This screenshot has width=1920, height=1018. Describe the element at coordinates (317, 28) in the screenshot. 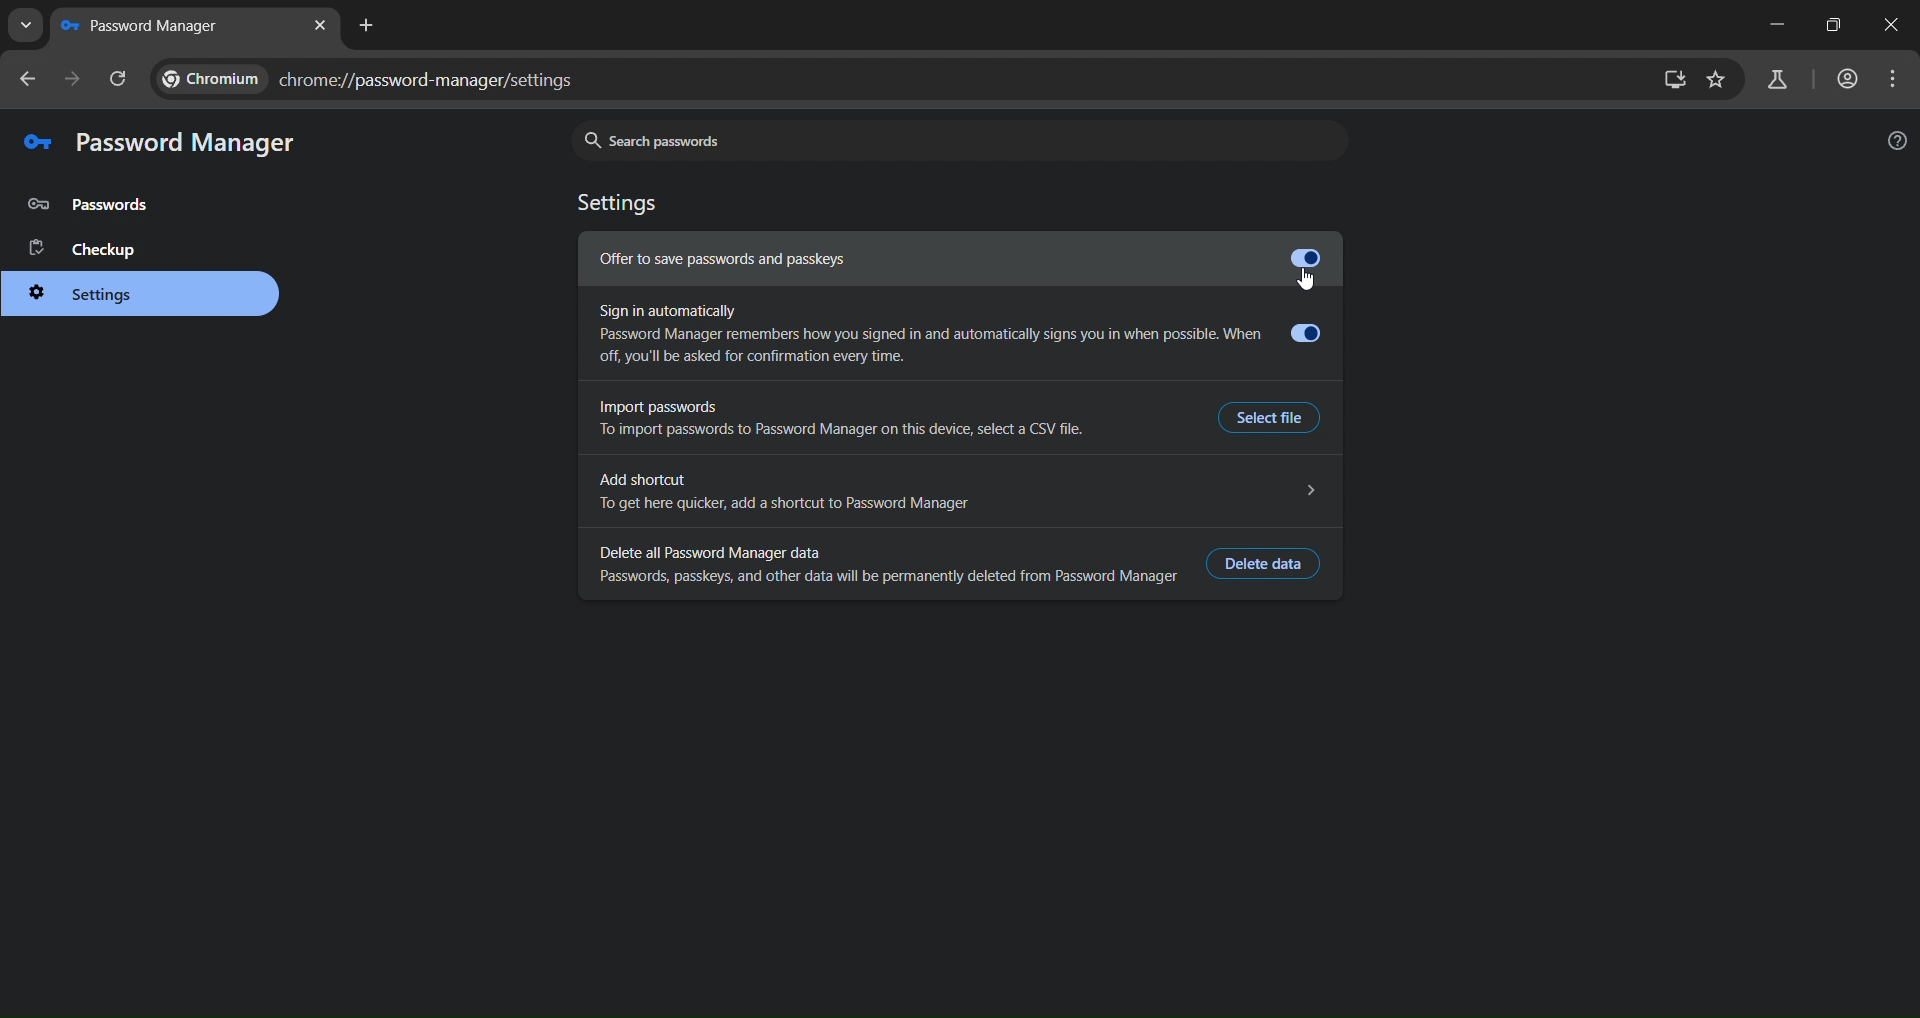

I see `new tab` at that location.